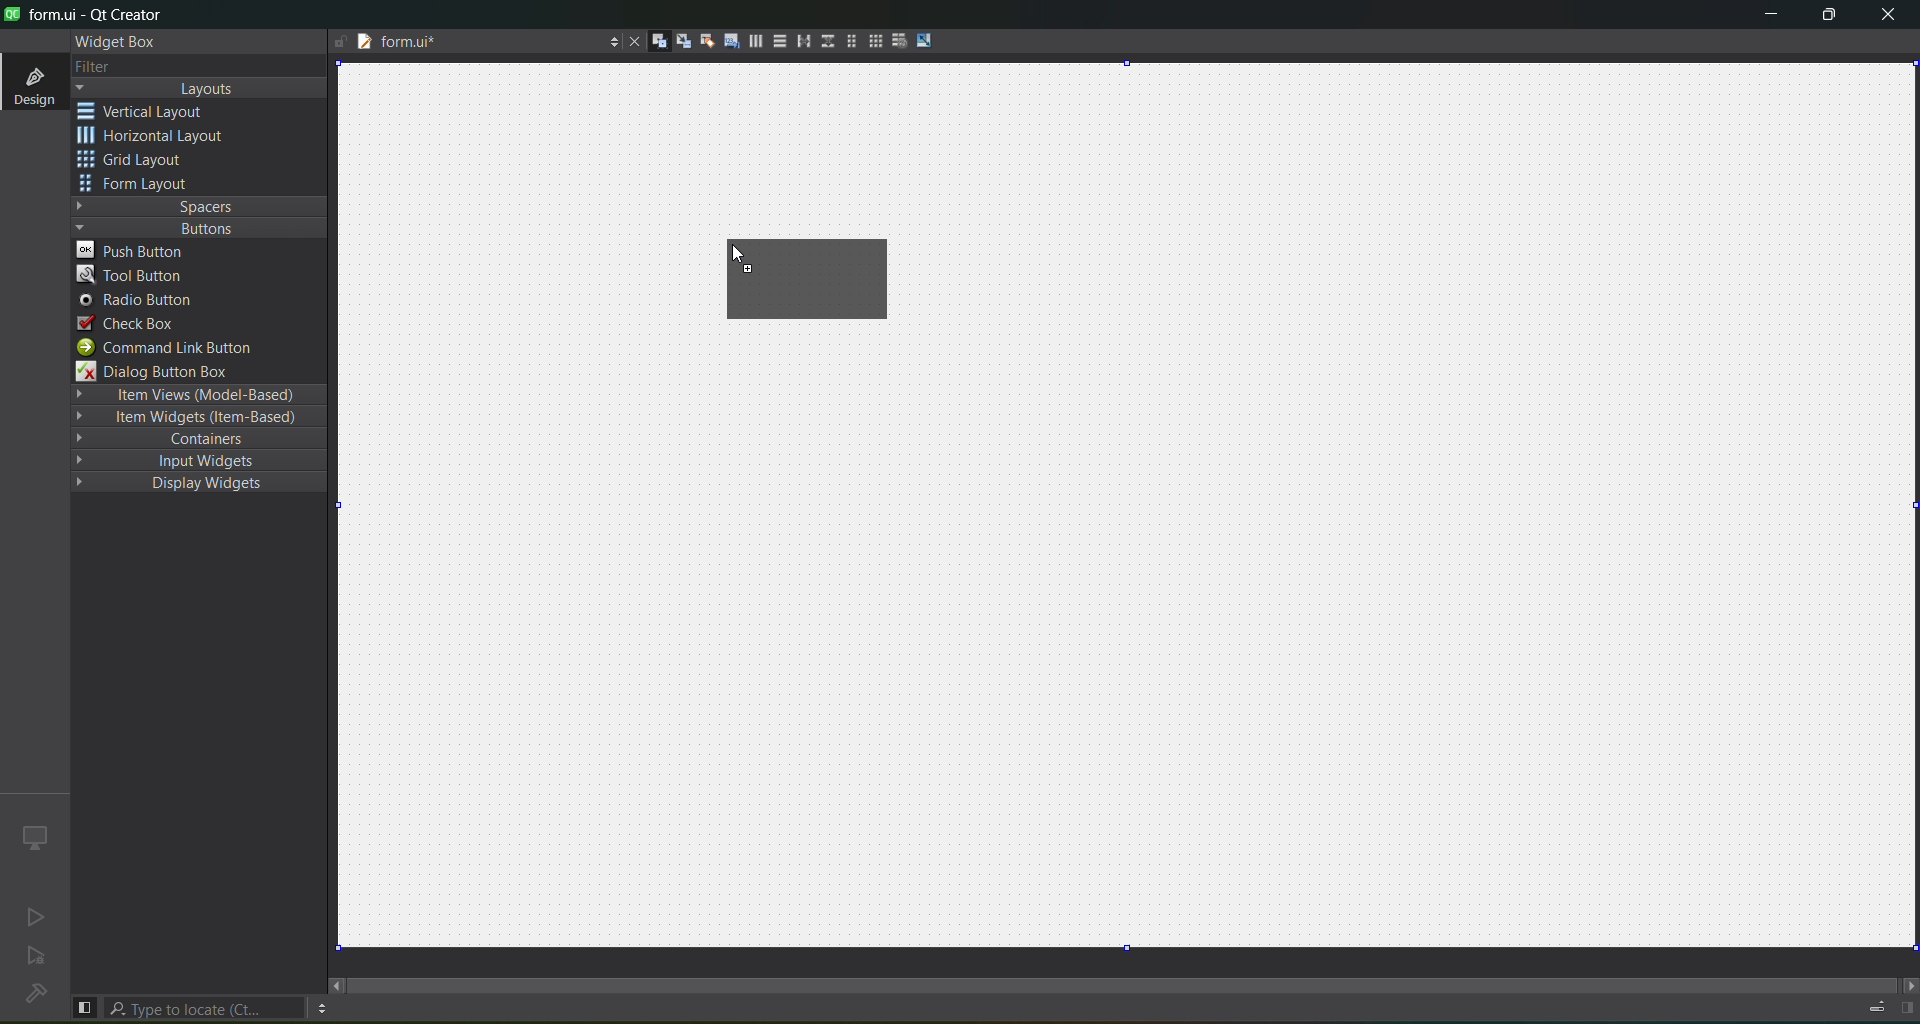 This screenshot has width=1920, height=1024. Describe the element at coordinates (457, 44) in the screenshot. I see `tab name` at that location.